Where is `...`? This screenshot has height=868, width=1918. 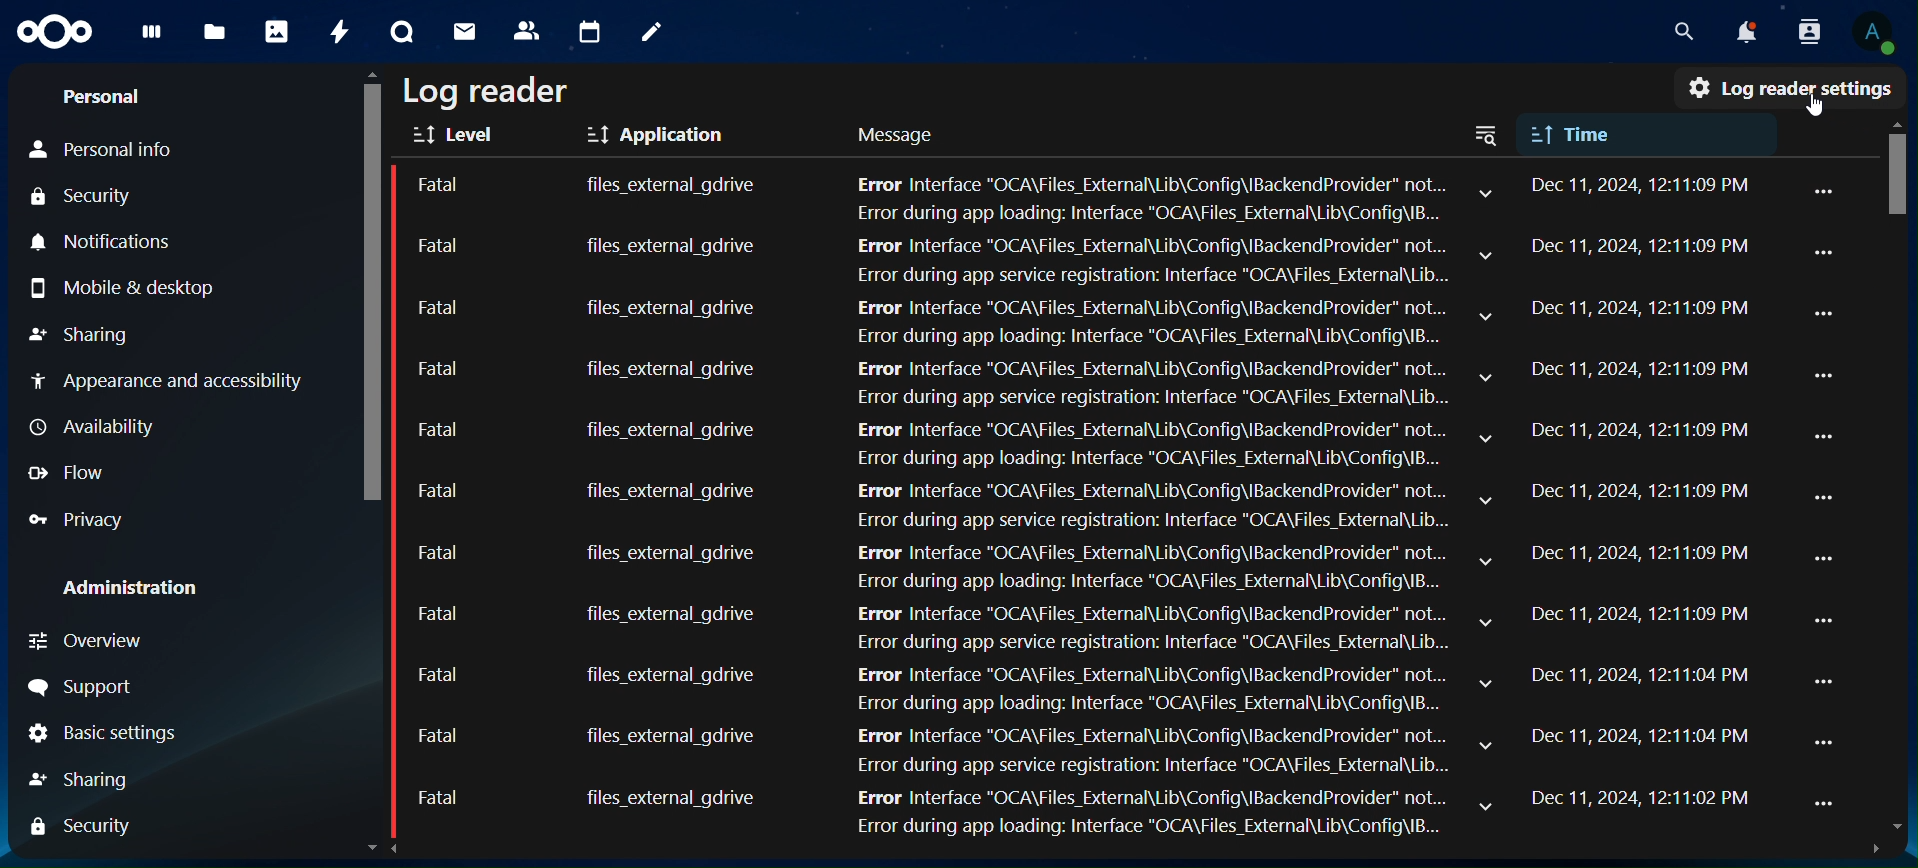 ... is located at coordinates (1828, 806).